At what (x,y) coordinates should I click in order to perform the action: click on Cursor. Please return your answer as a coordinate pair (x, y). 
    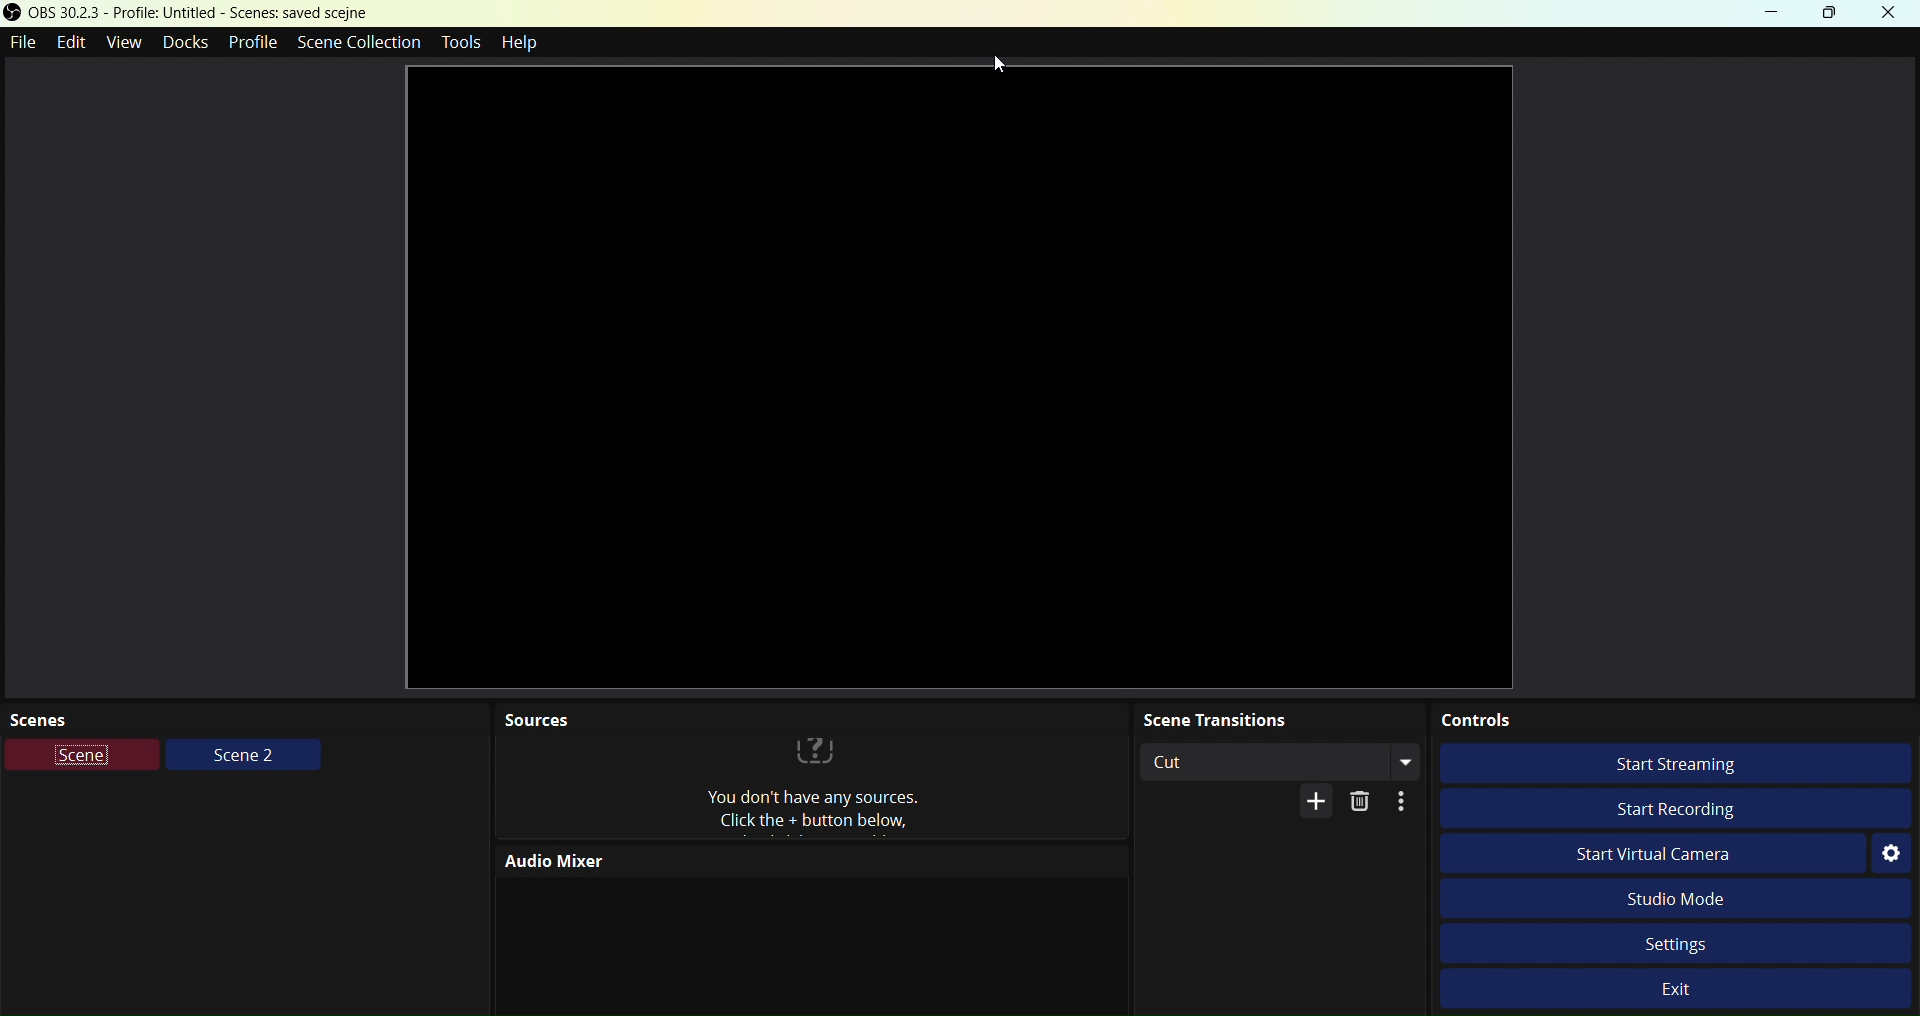
    Looking at the image, I should click on (999, 65).